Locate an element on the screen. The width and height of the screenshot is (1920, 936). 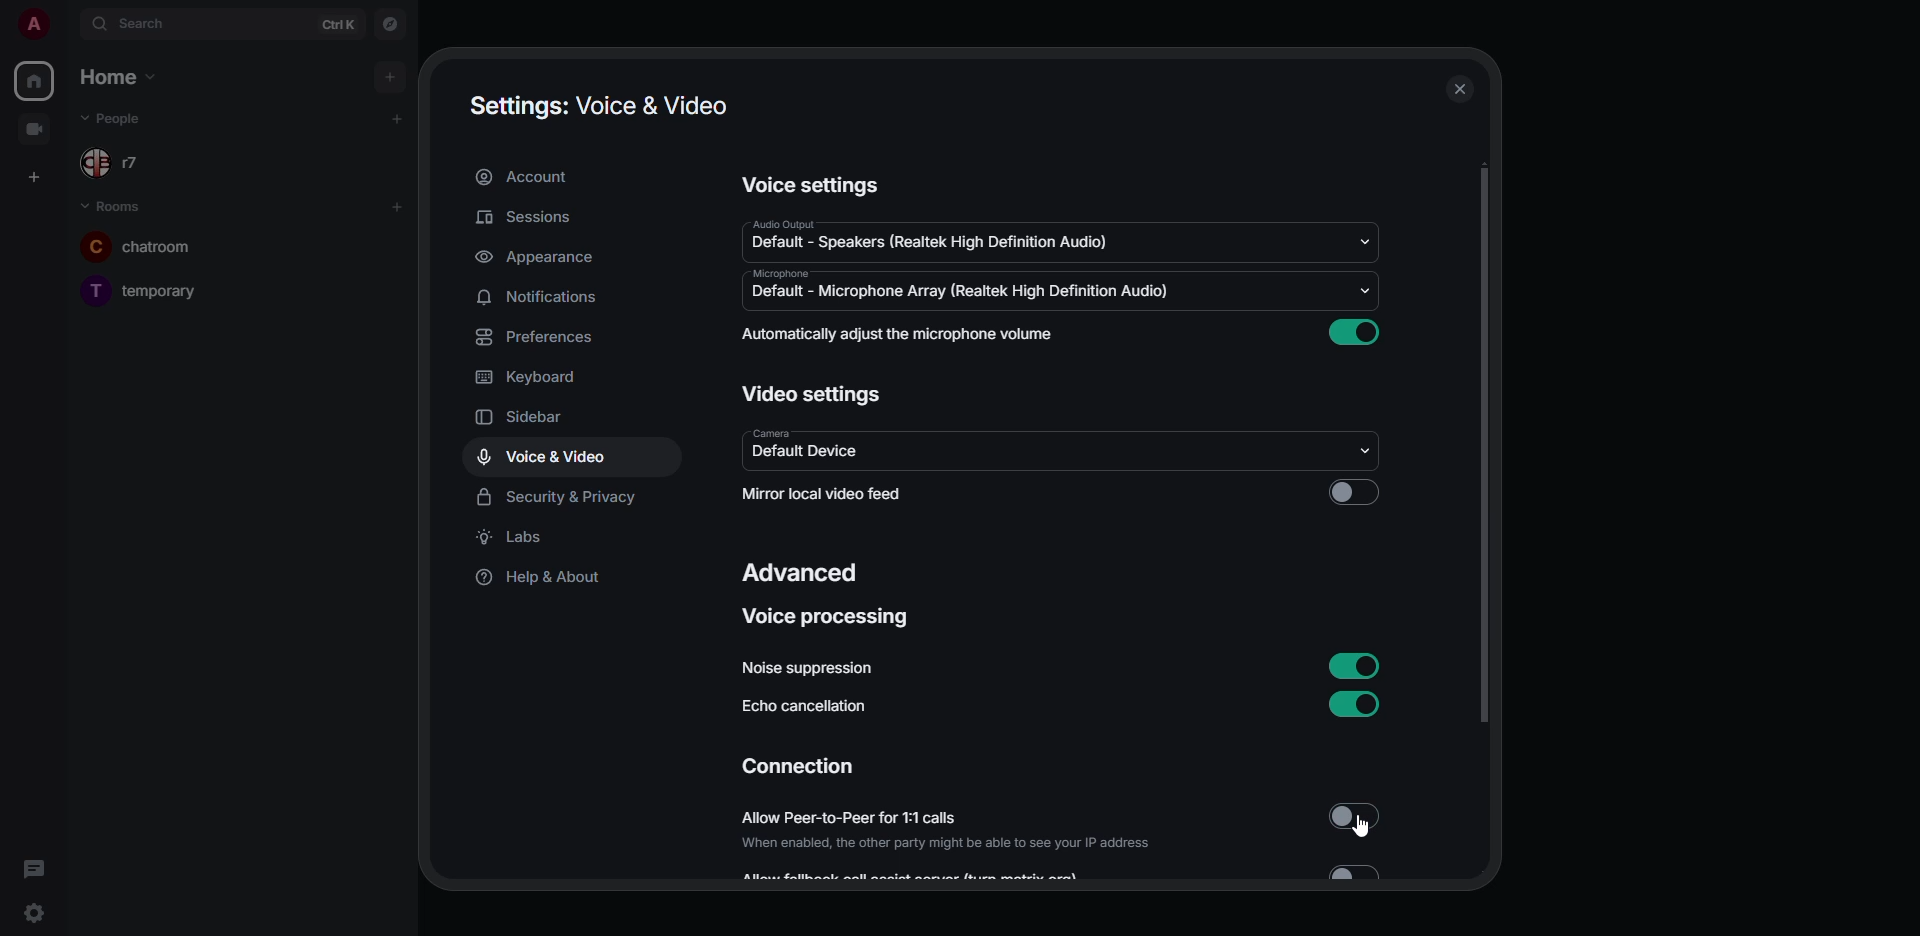
allow peer-to-peer for 1:1 calls is located at coordinates (945, 829).